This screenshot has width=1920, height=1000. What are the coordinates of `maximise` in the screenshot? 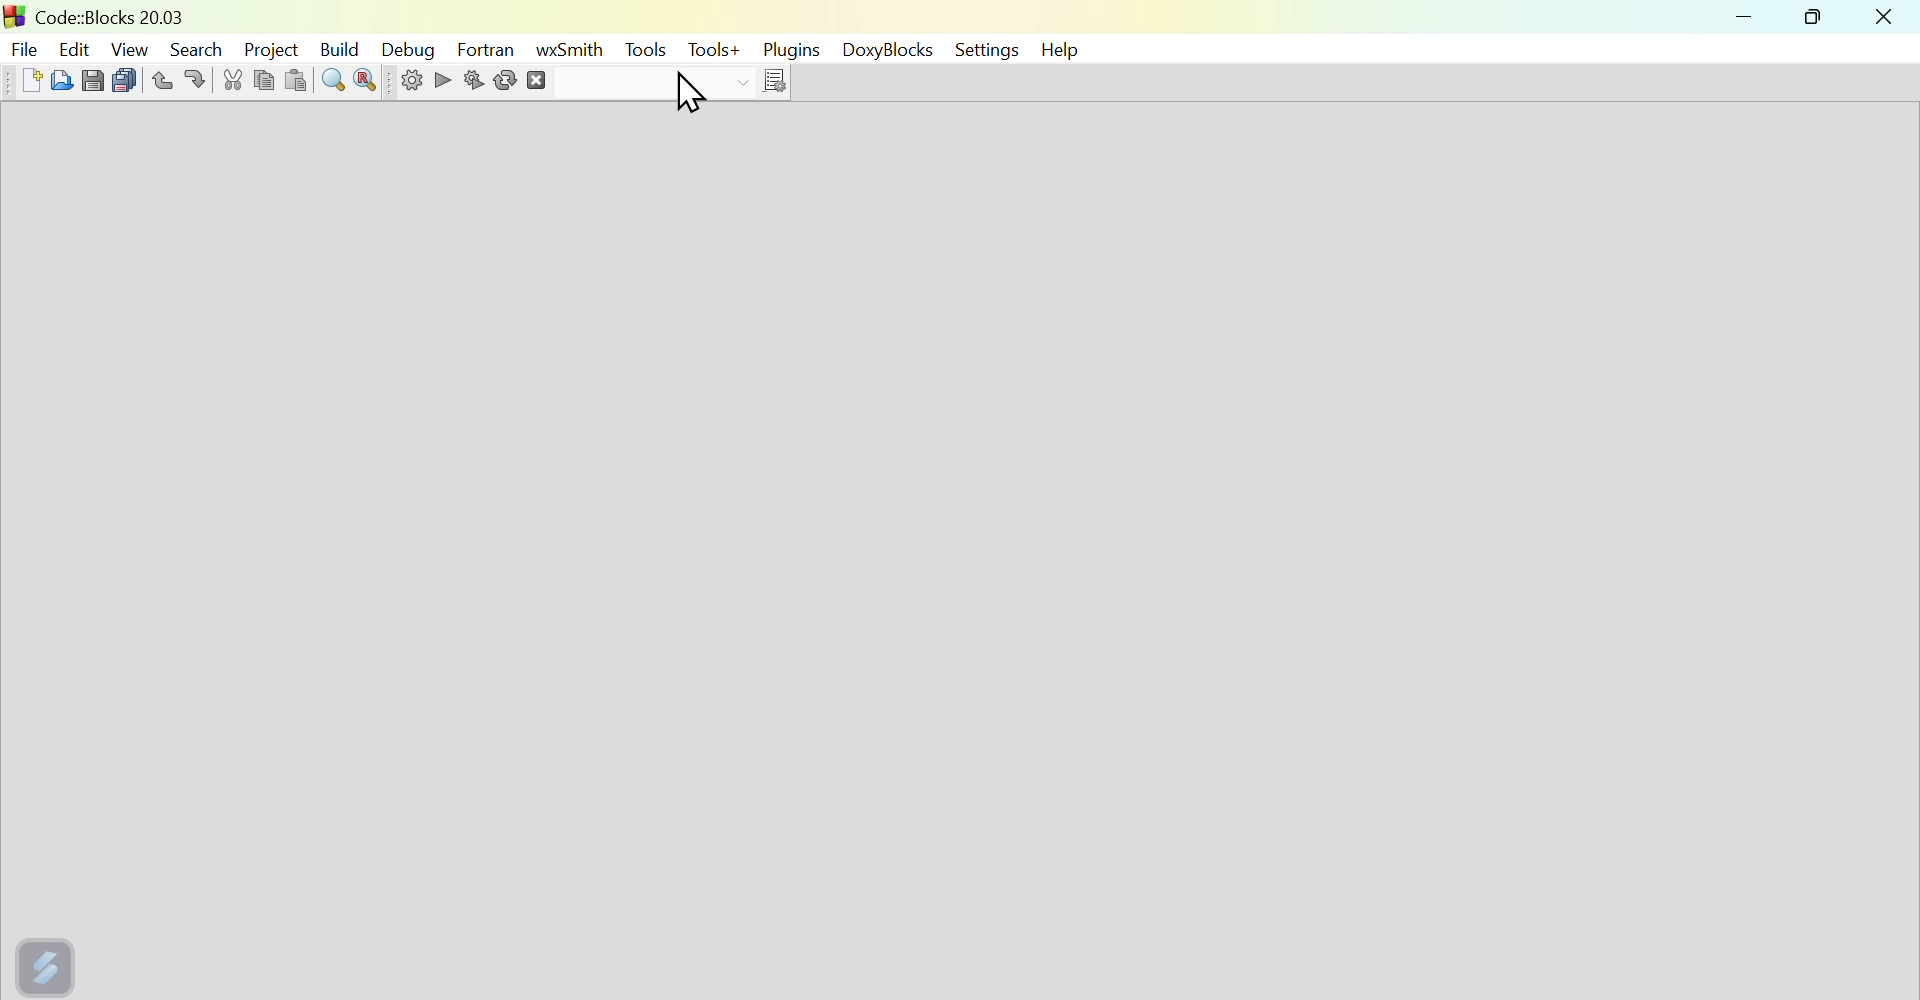 It's located at (1818, 20).